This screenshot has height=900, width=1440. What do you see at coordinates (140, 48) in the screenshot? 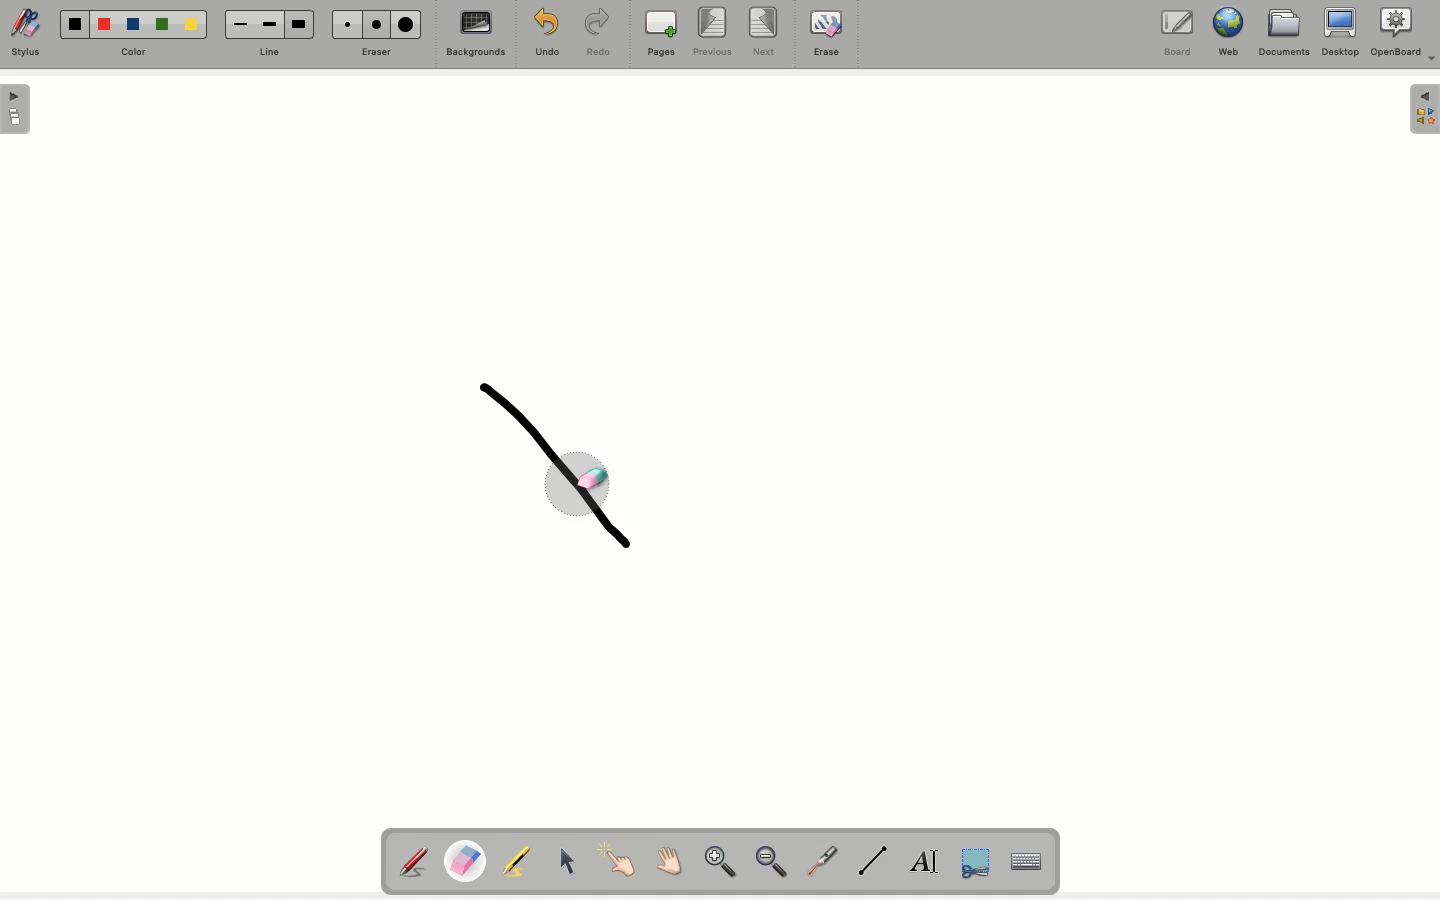
I see `Color` at bounding box center [140, 48].